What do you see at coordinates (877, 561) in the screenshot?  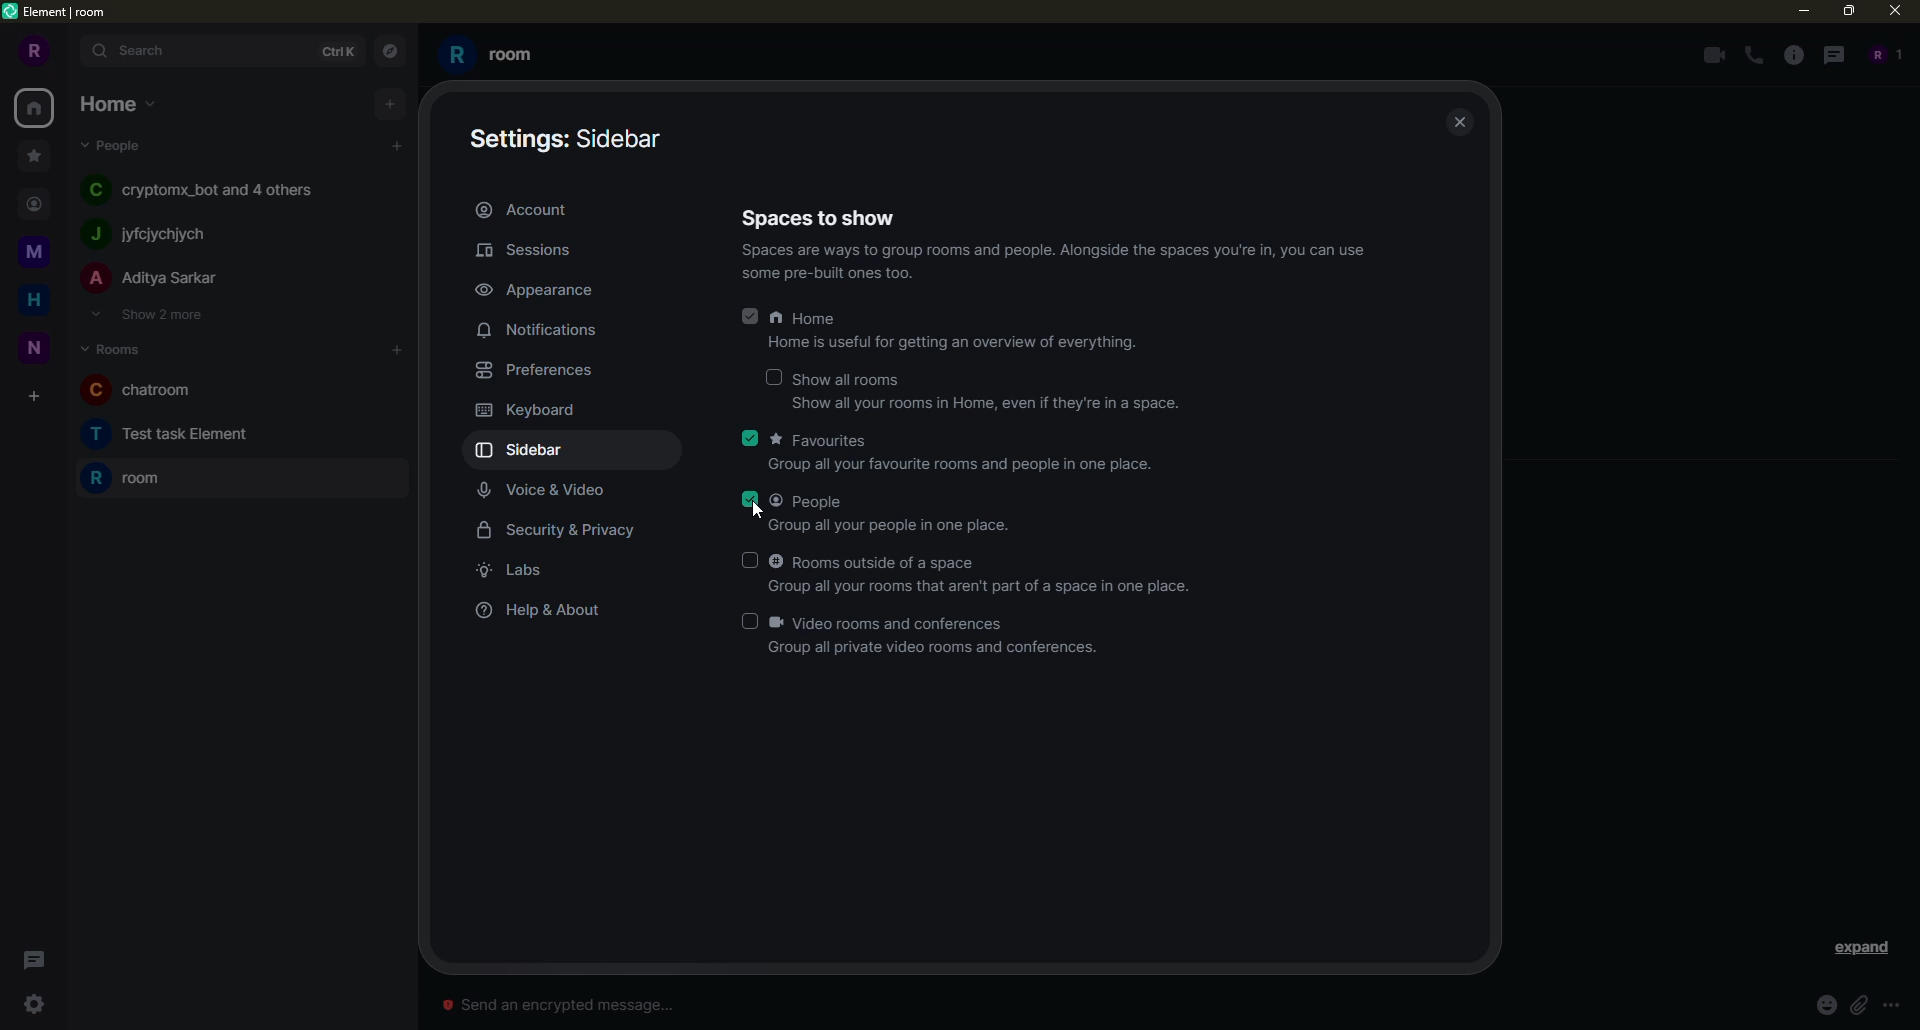 I see `rooms outside of space` at bounding box center [877, 561].